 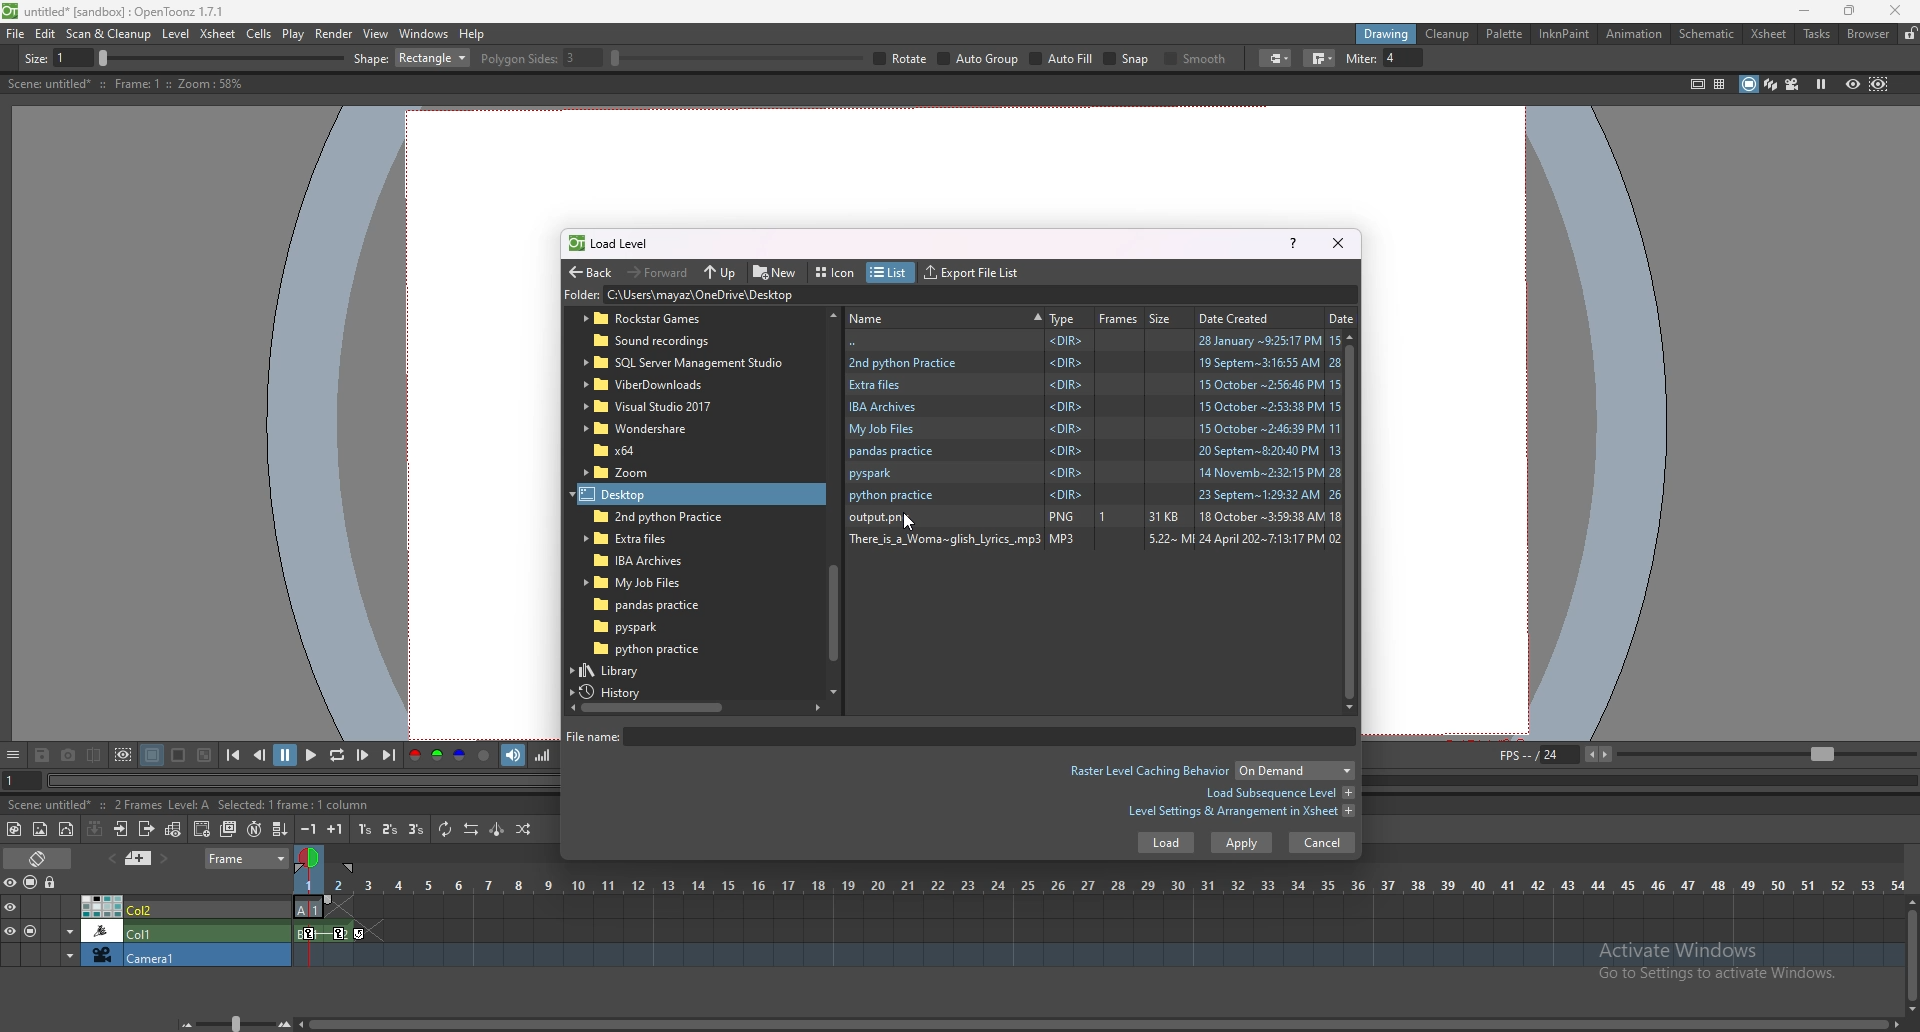 What do you see at coordinates (814, 58) in the screenshot?
I see `shape` at bounding box center [814, 58].